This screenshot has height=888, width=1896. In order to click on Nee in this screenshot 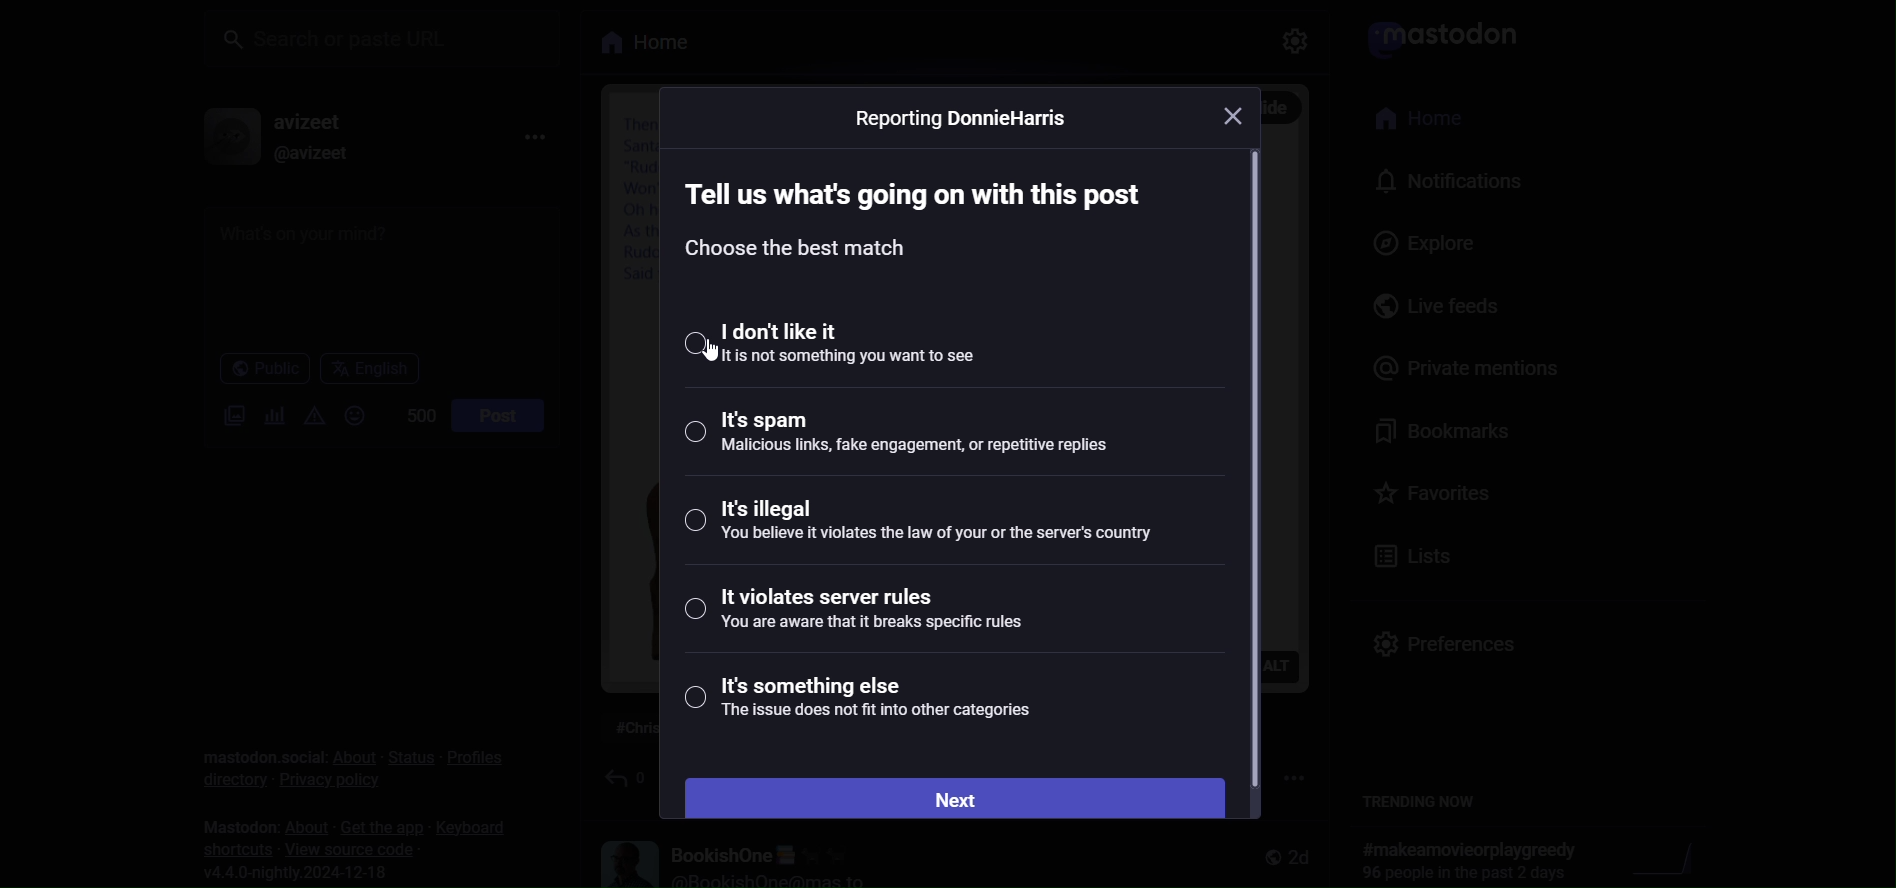, I will do `click(955, 797)`.